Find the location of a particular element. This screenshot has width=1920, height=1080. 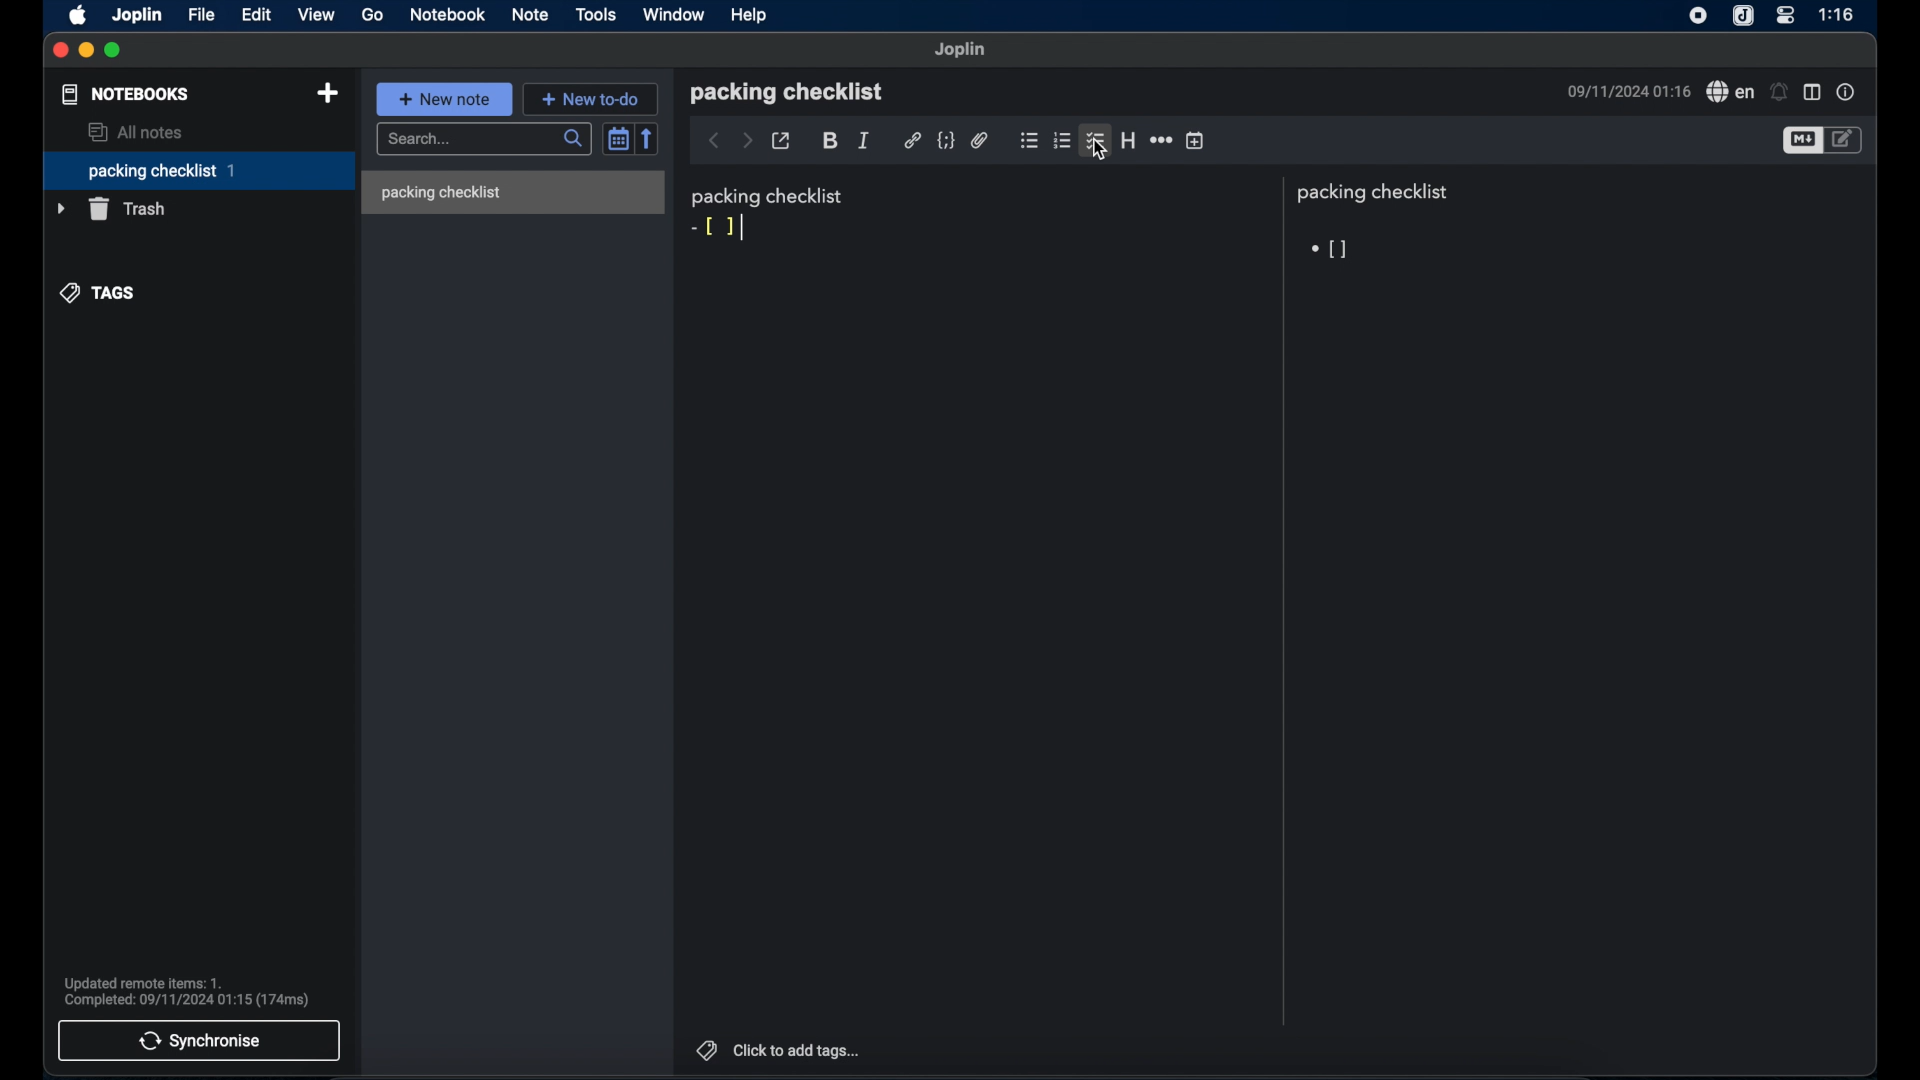

italic is located at coordinates (863, 139).